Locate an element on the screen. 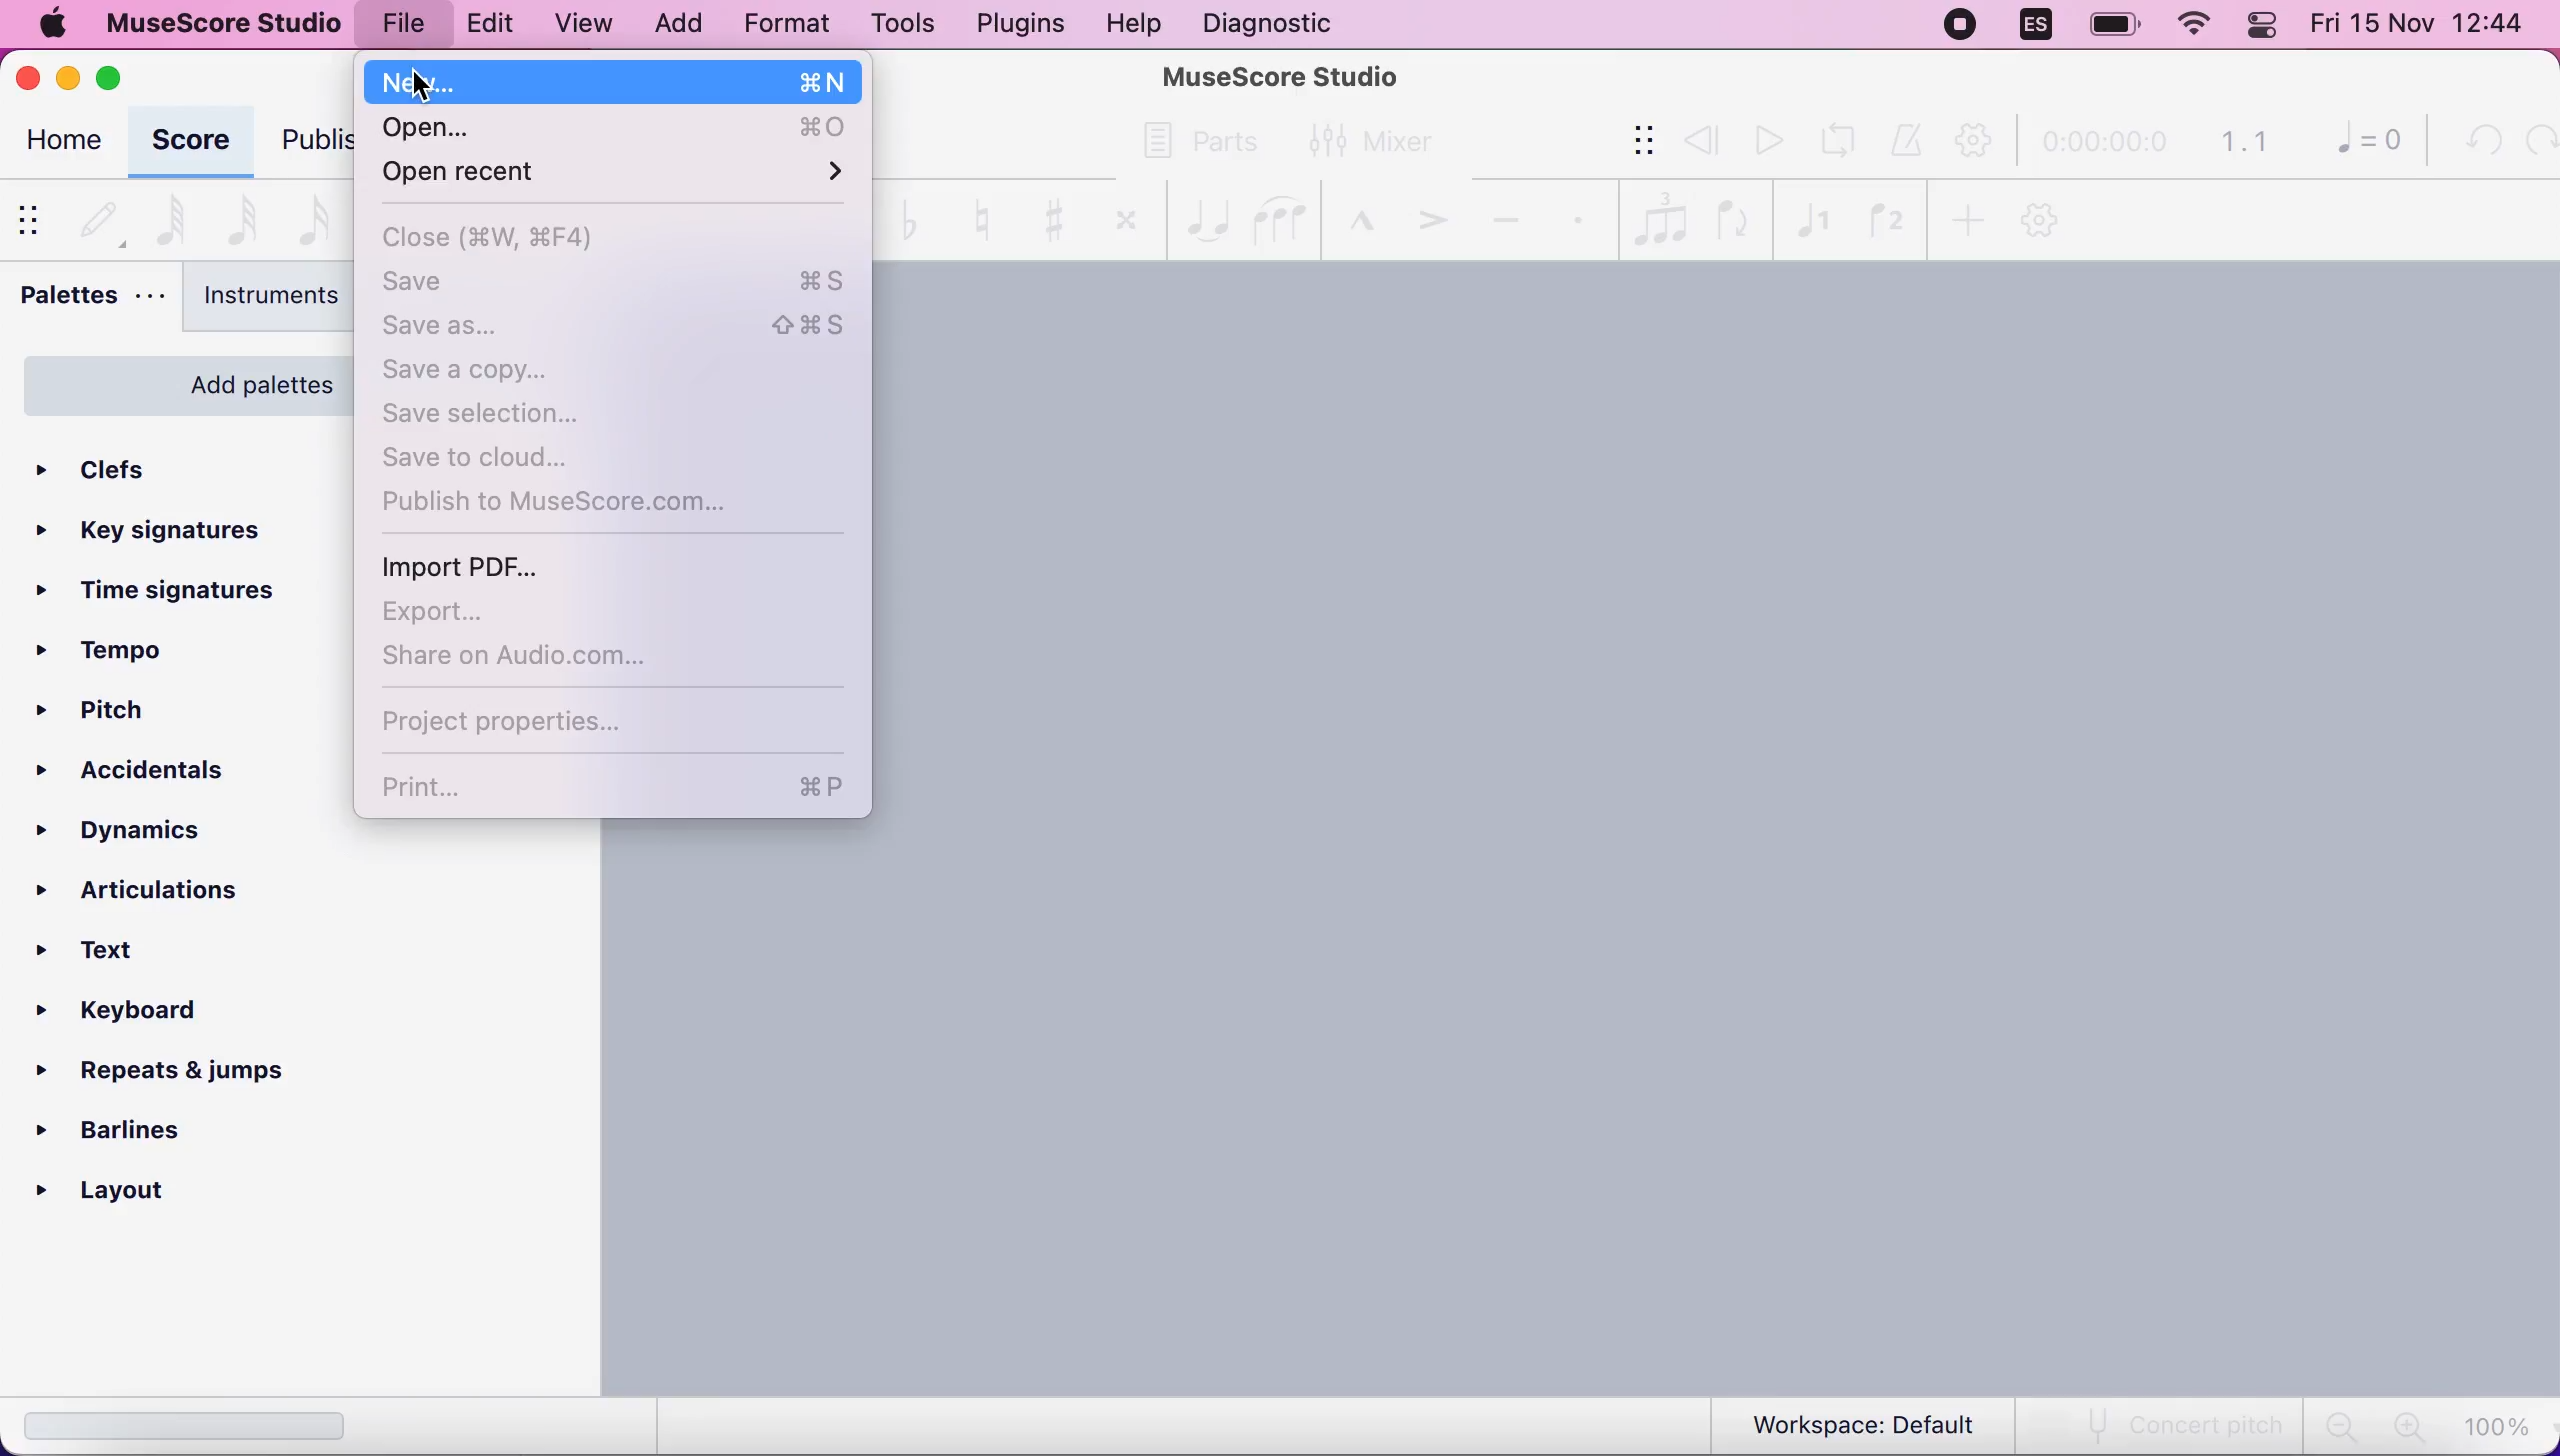 This screenshot has height=1456, width=2560. tie is located at coordinates (1200, 214).